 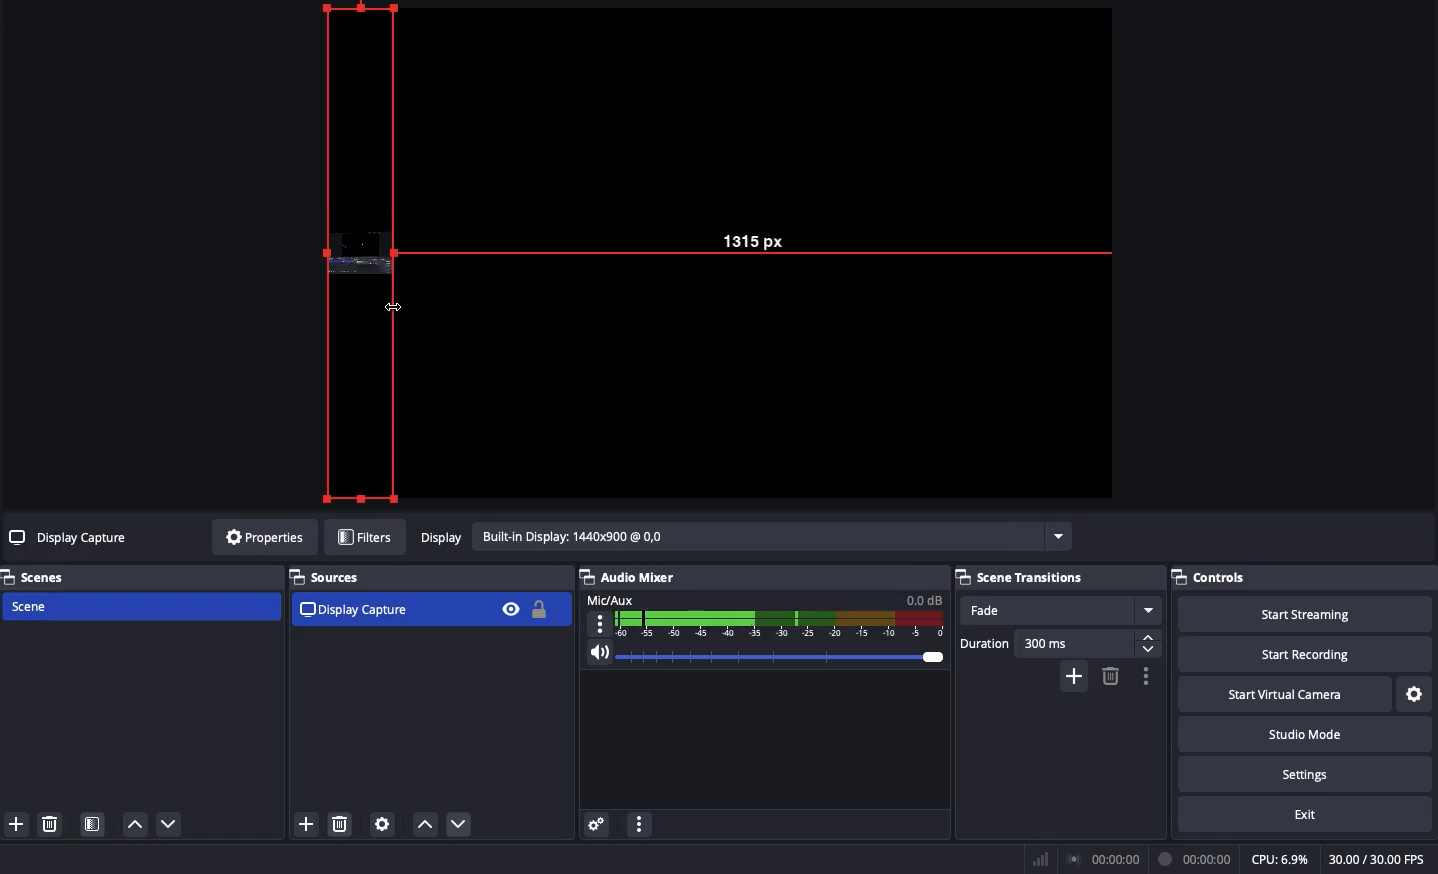 I want to click on Settings, so click(x=1416, y=695).